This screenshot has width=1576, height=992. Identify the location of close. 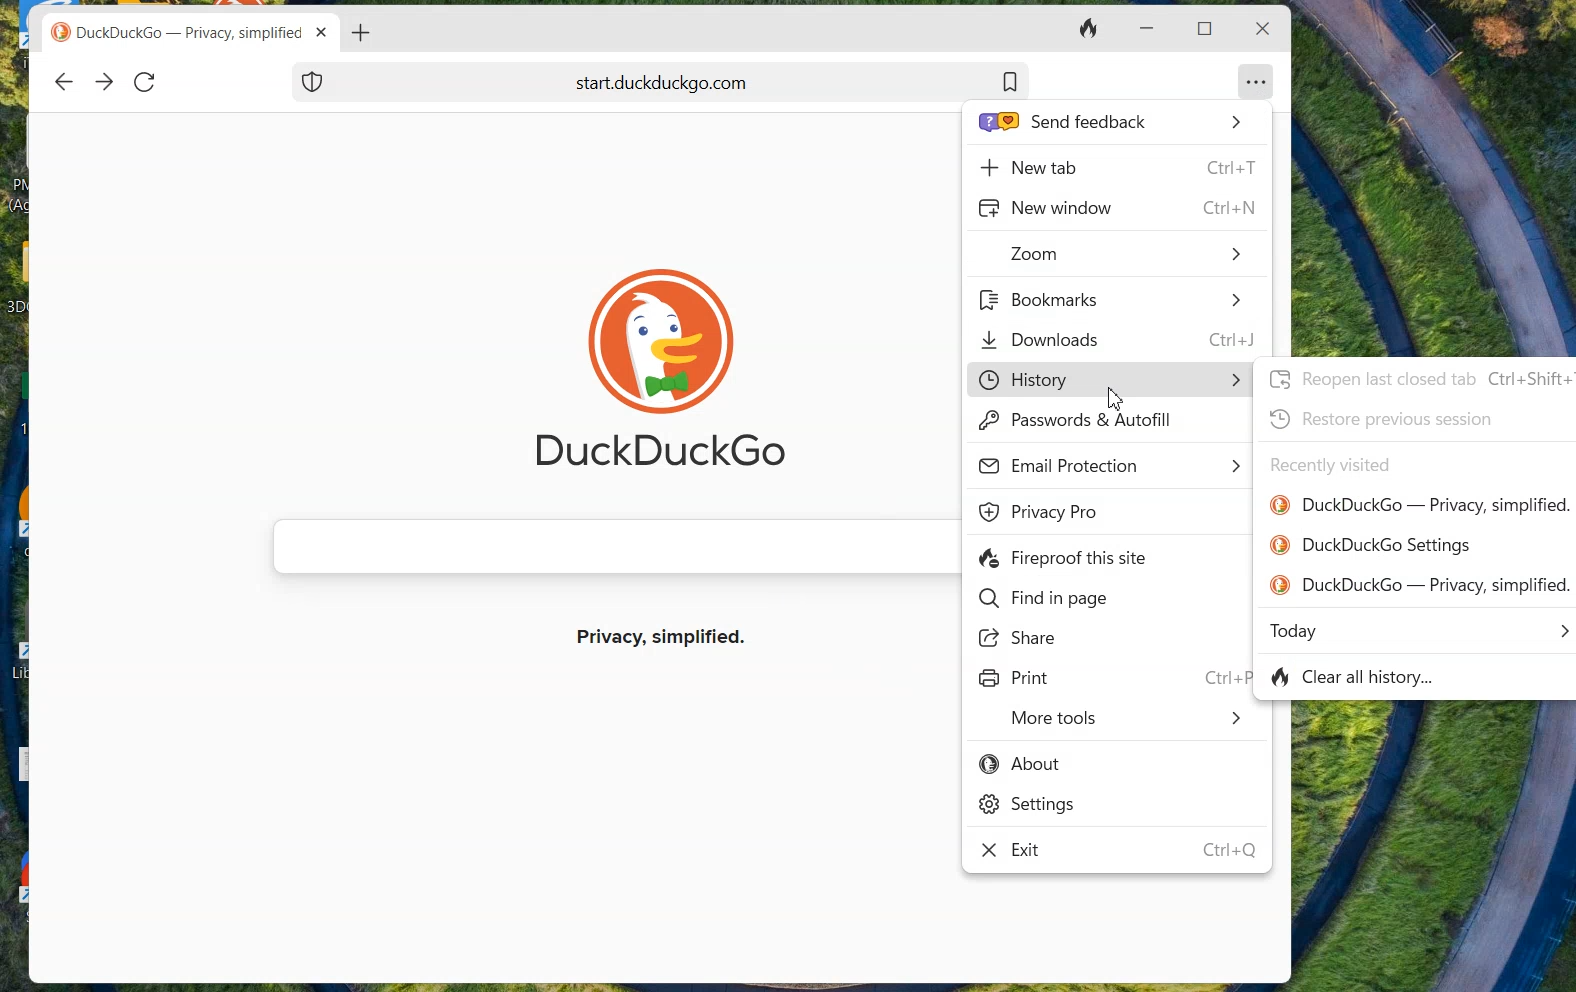
(324, 32).